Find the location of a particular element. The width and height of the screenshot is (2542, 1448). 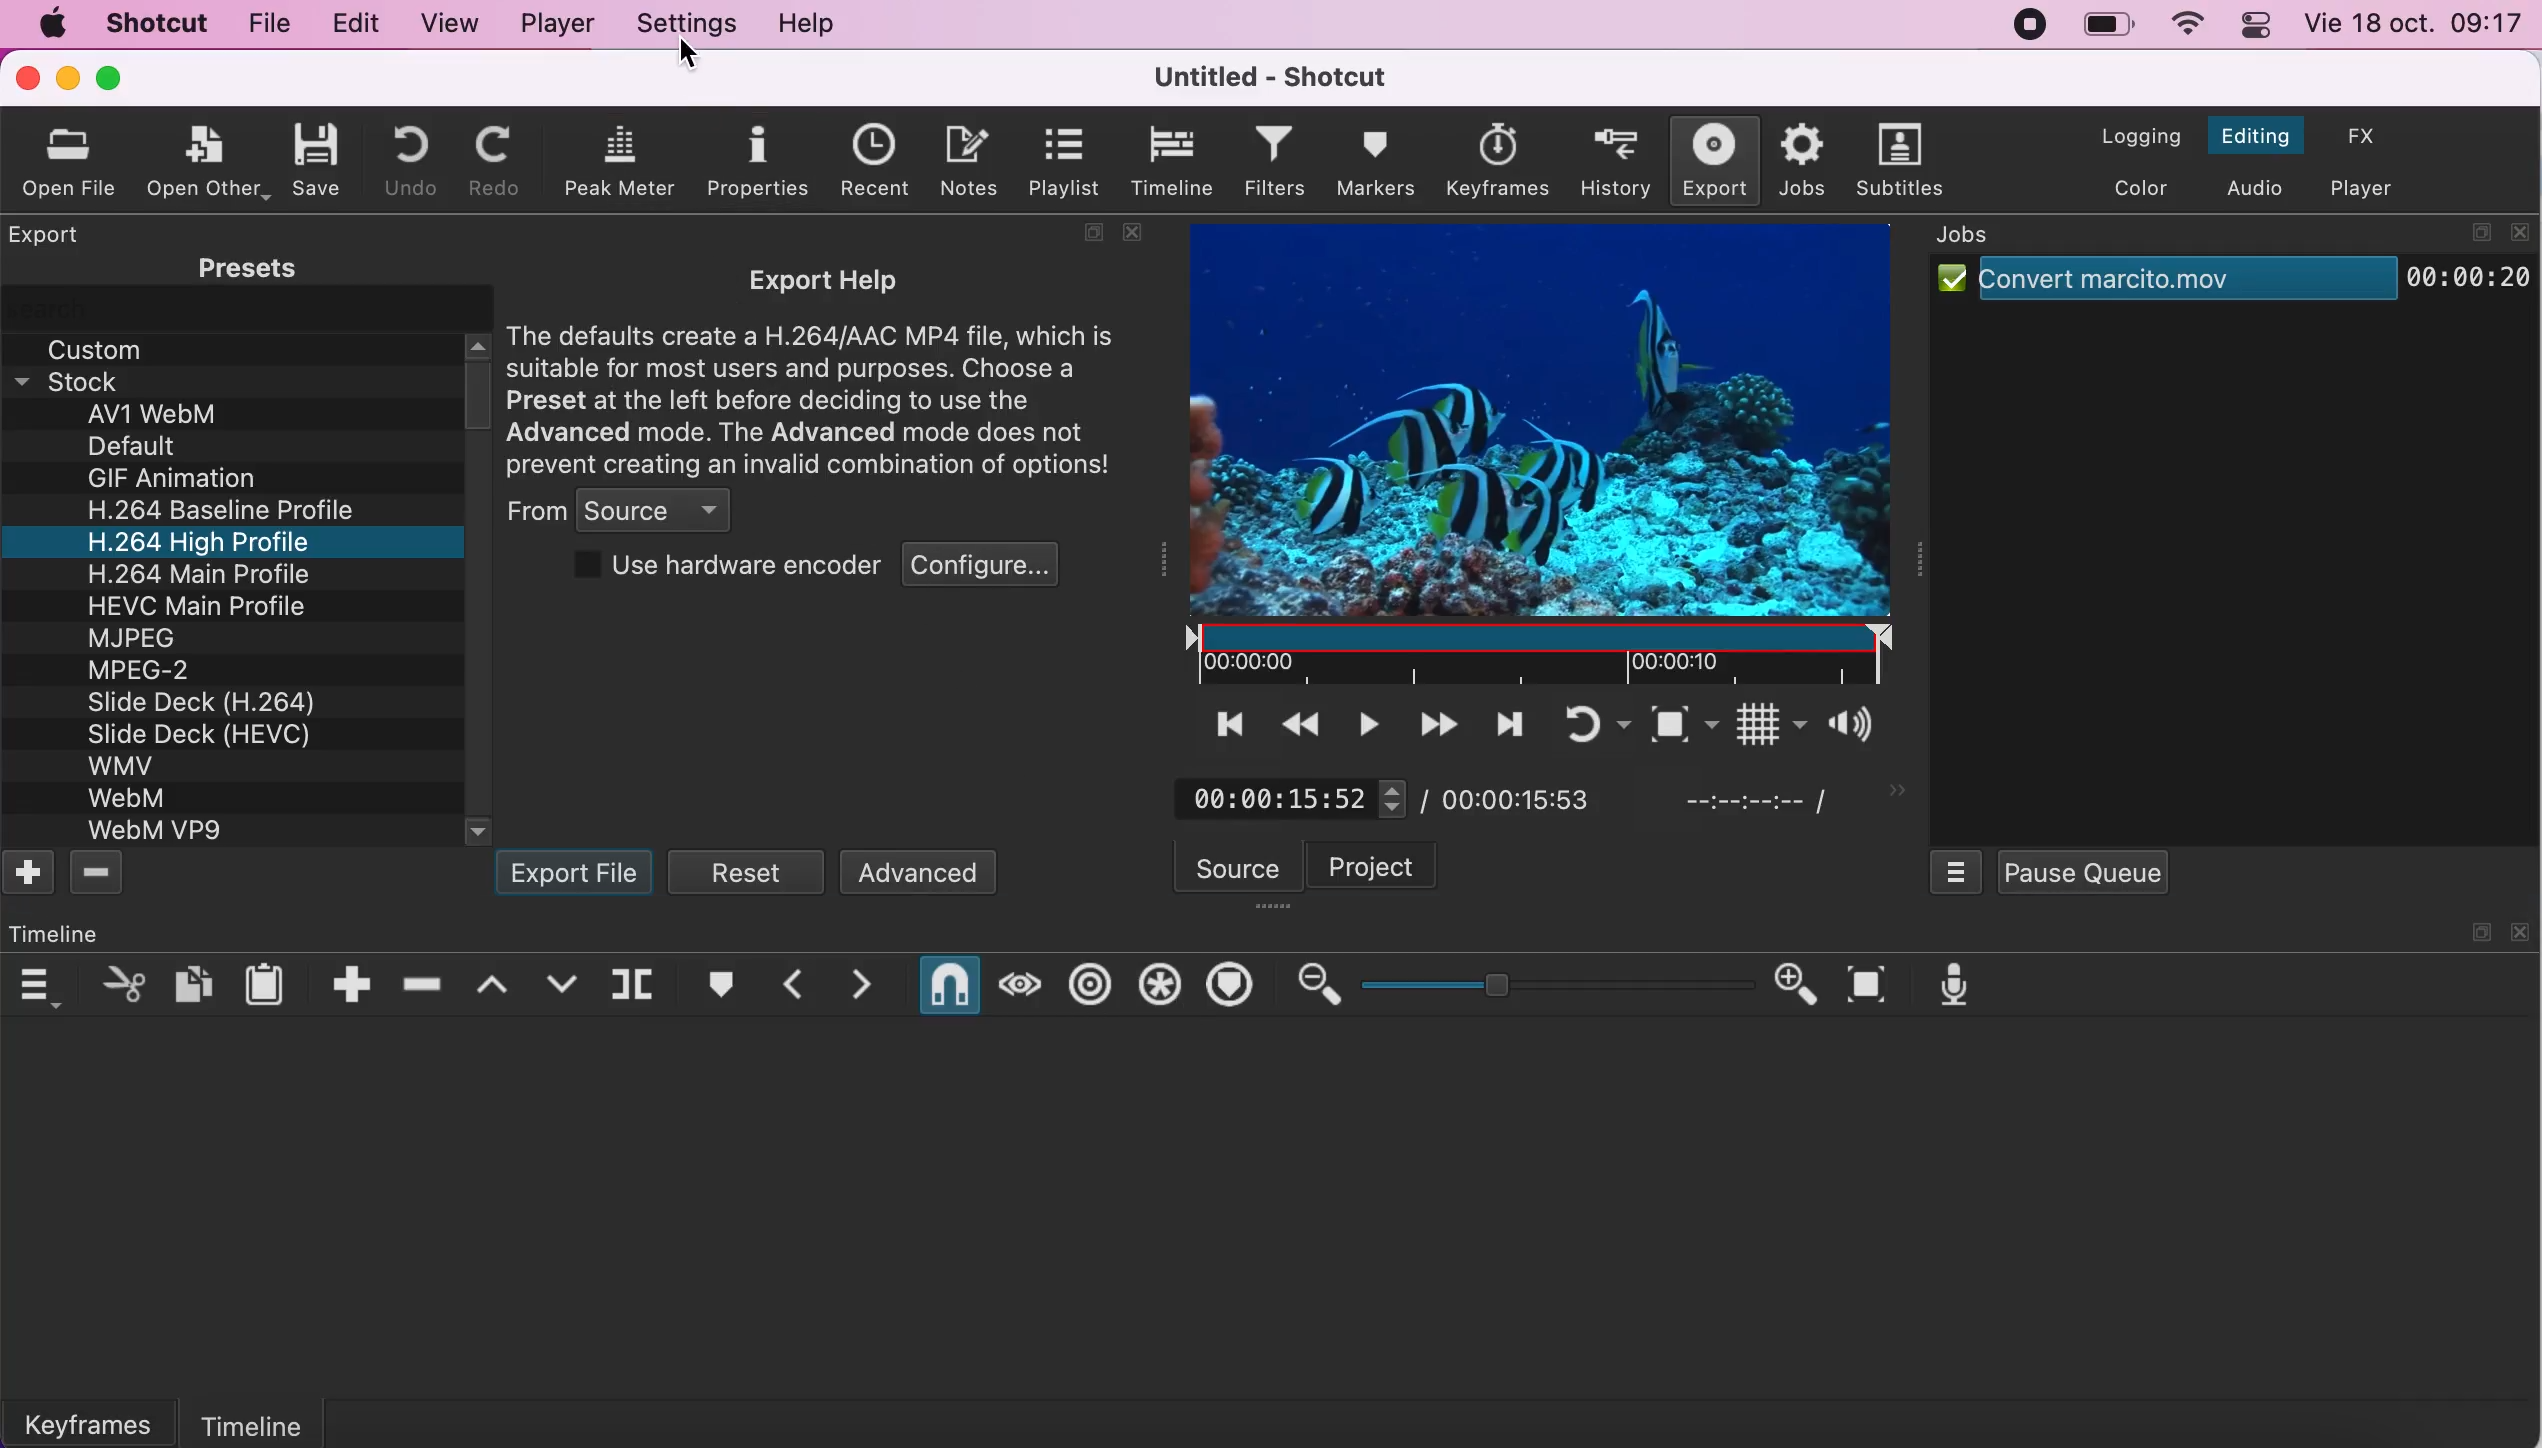

keyframes is located at coordinates (102, 1421).